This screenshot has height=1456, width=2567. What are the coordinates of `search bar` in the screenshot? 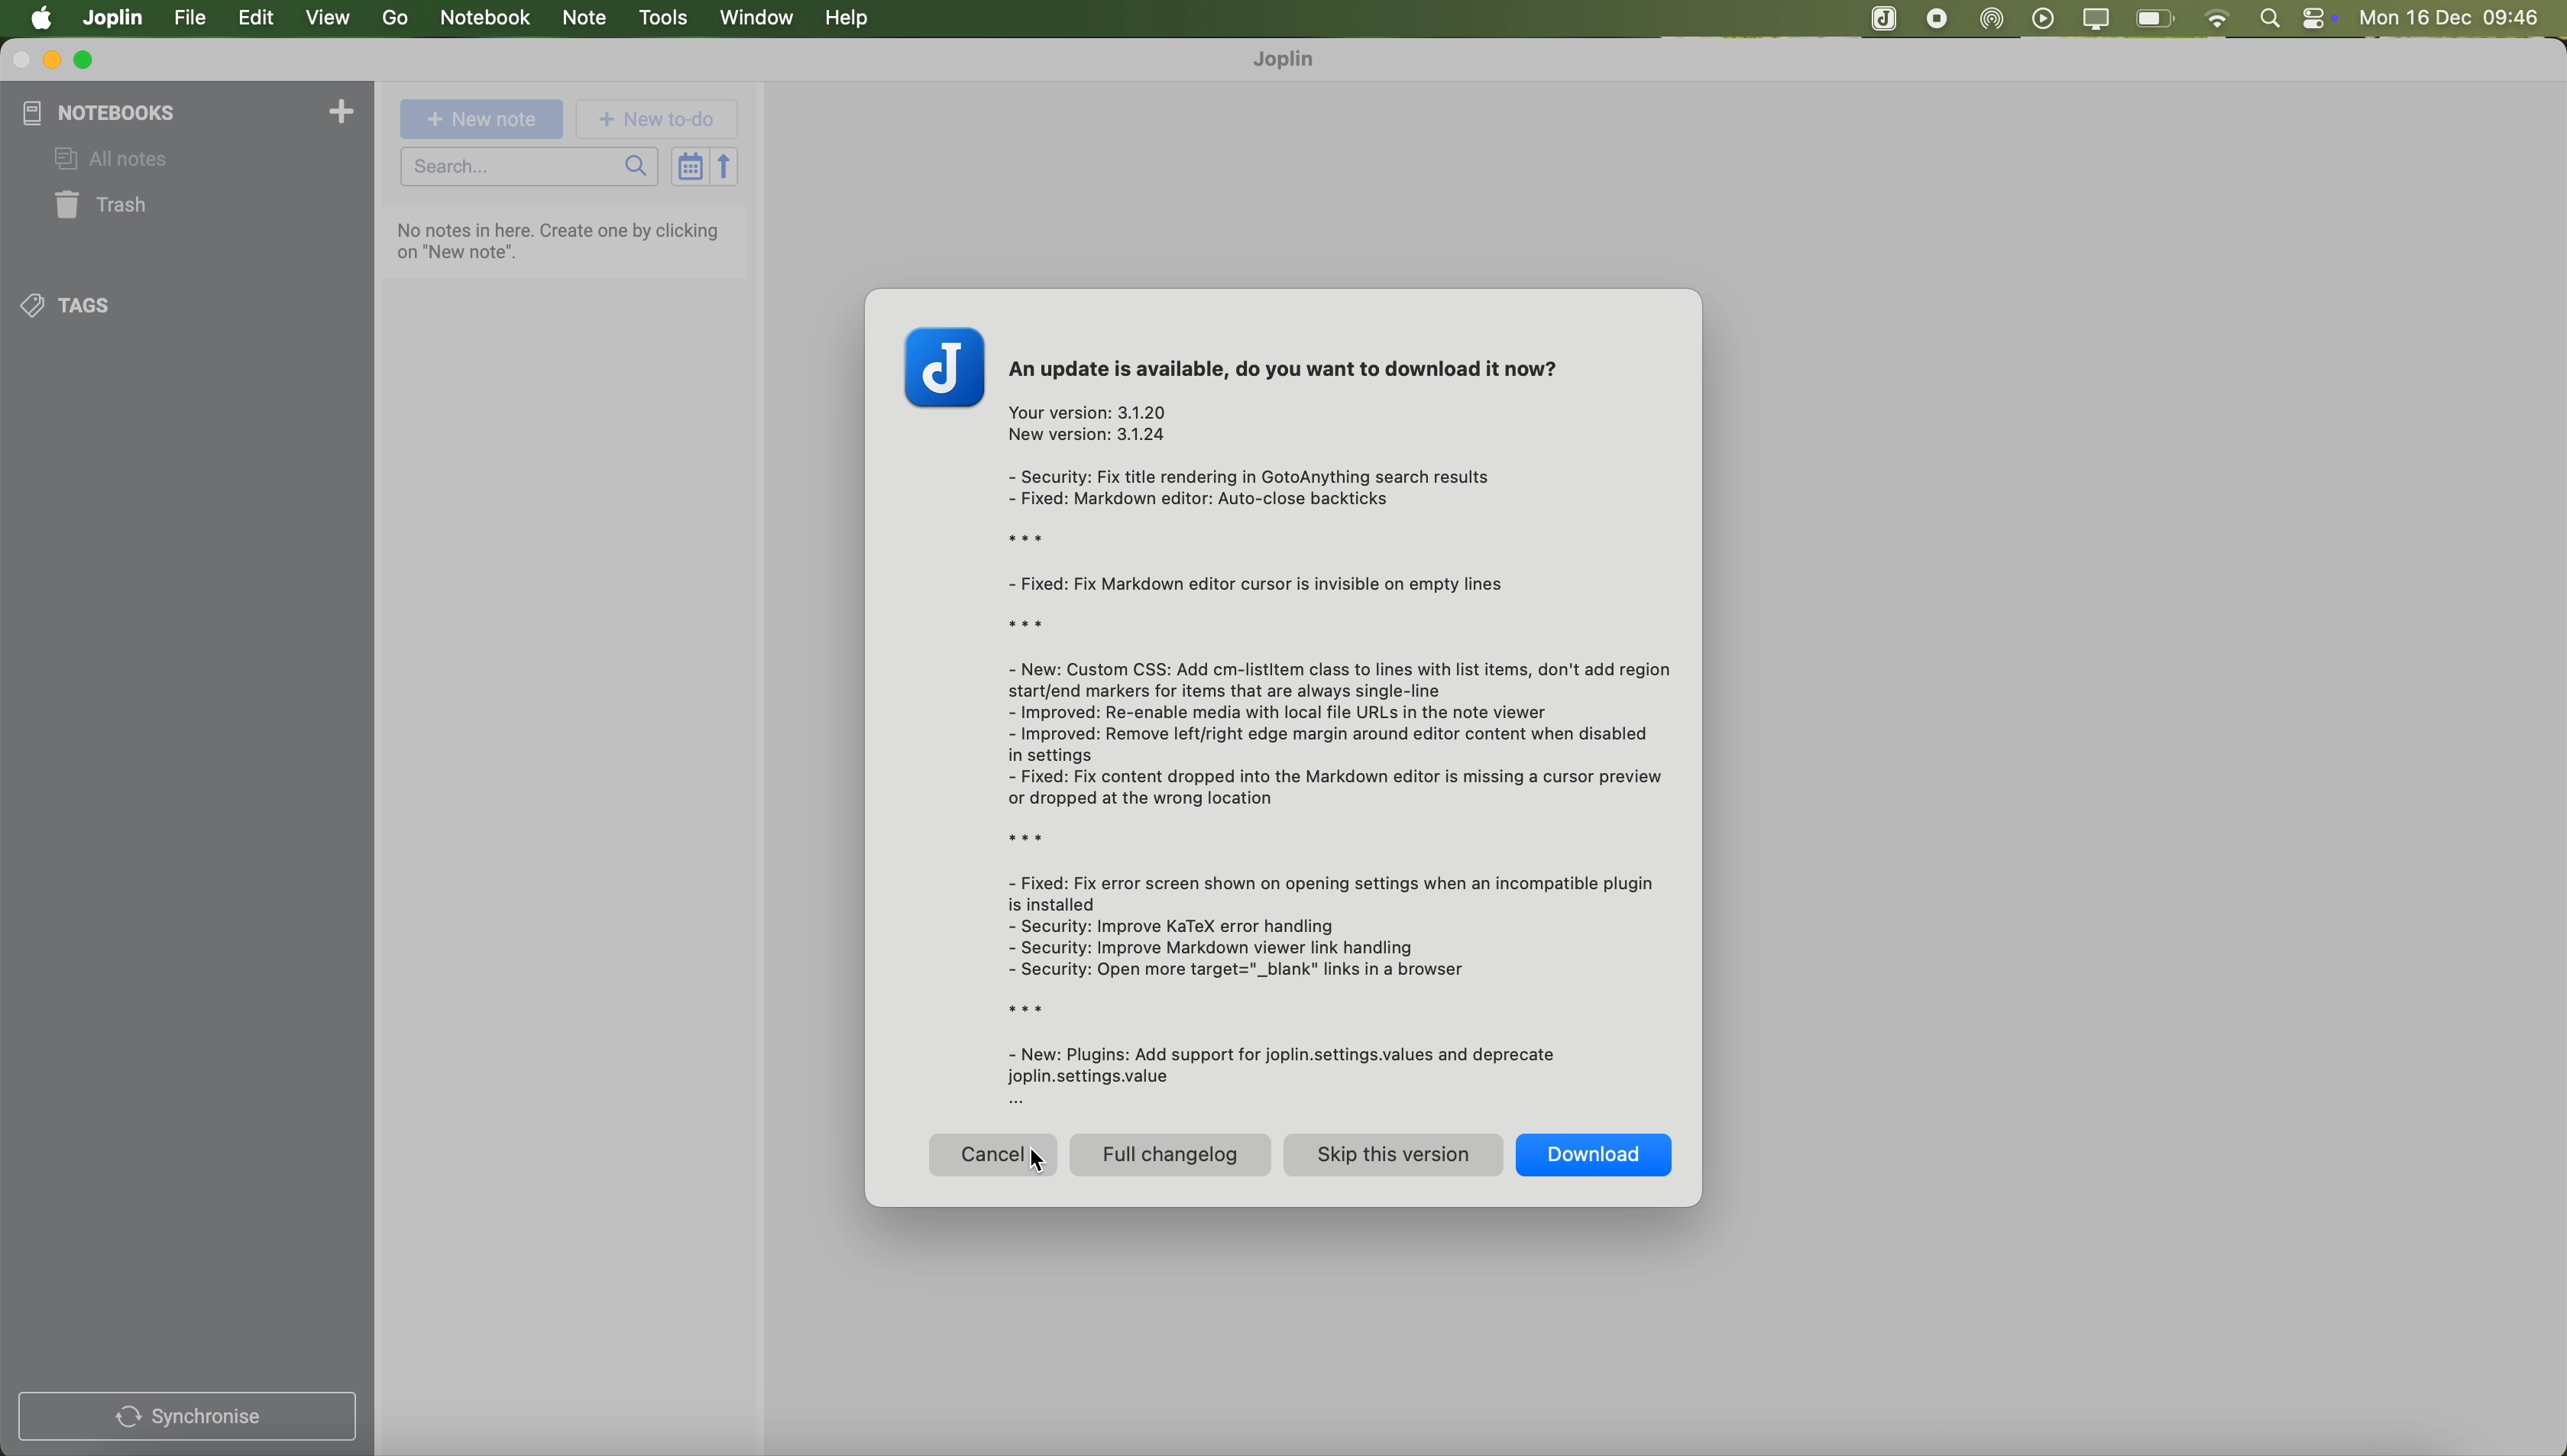 It's located at (531, 168).